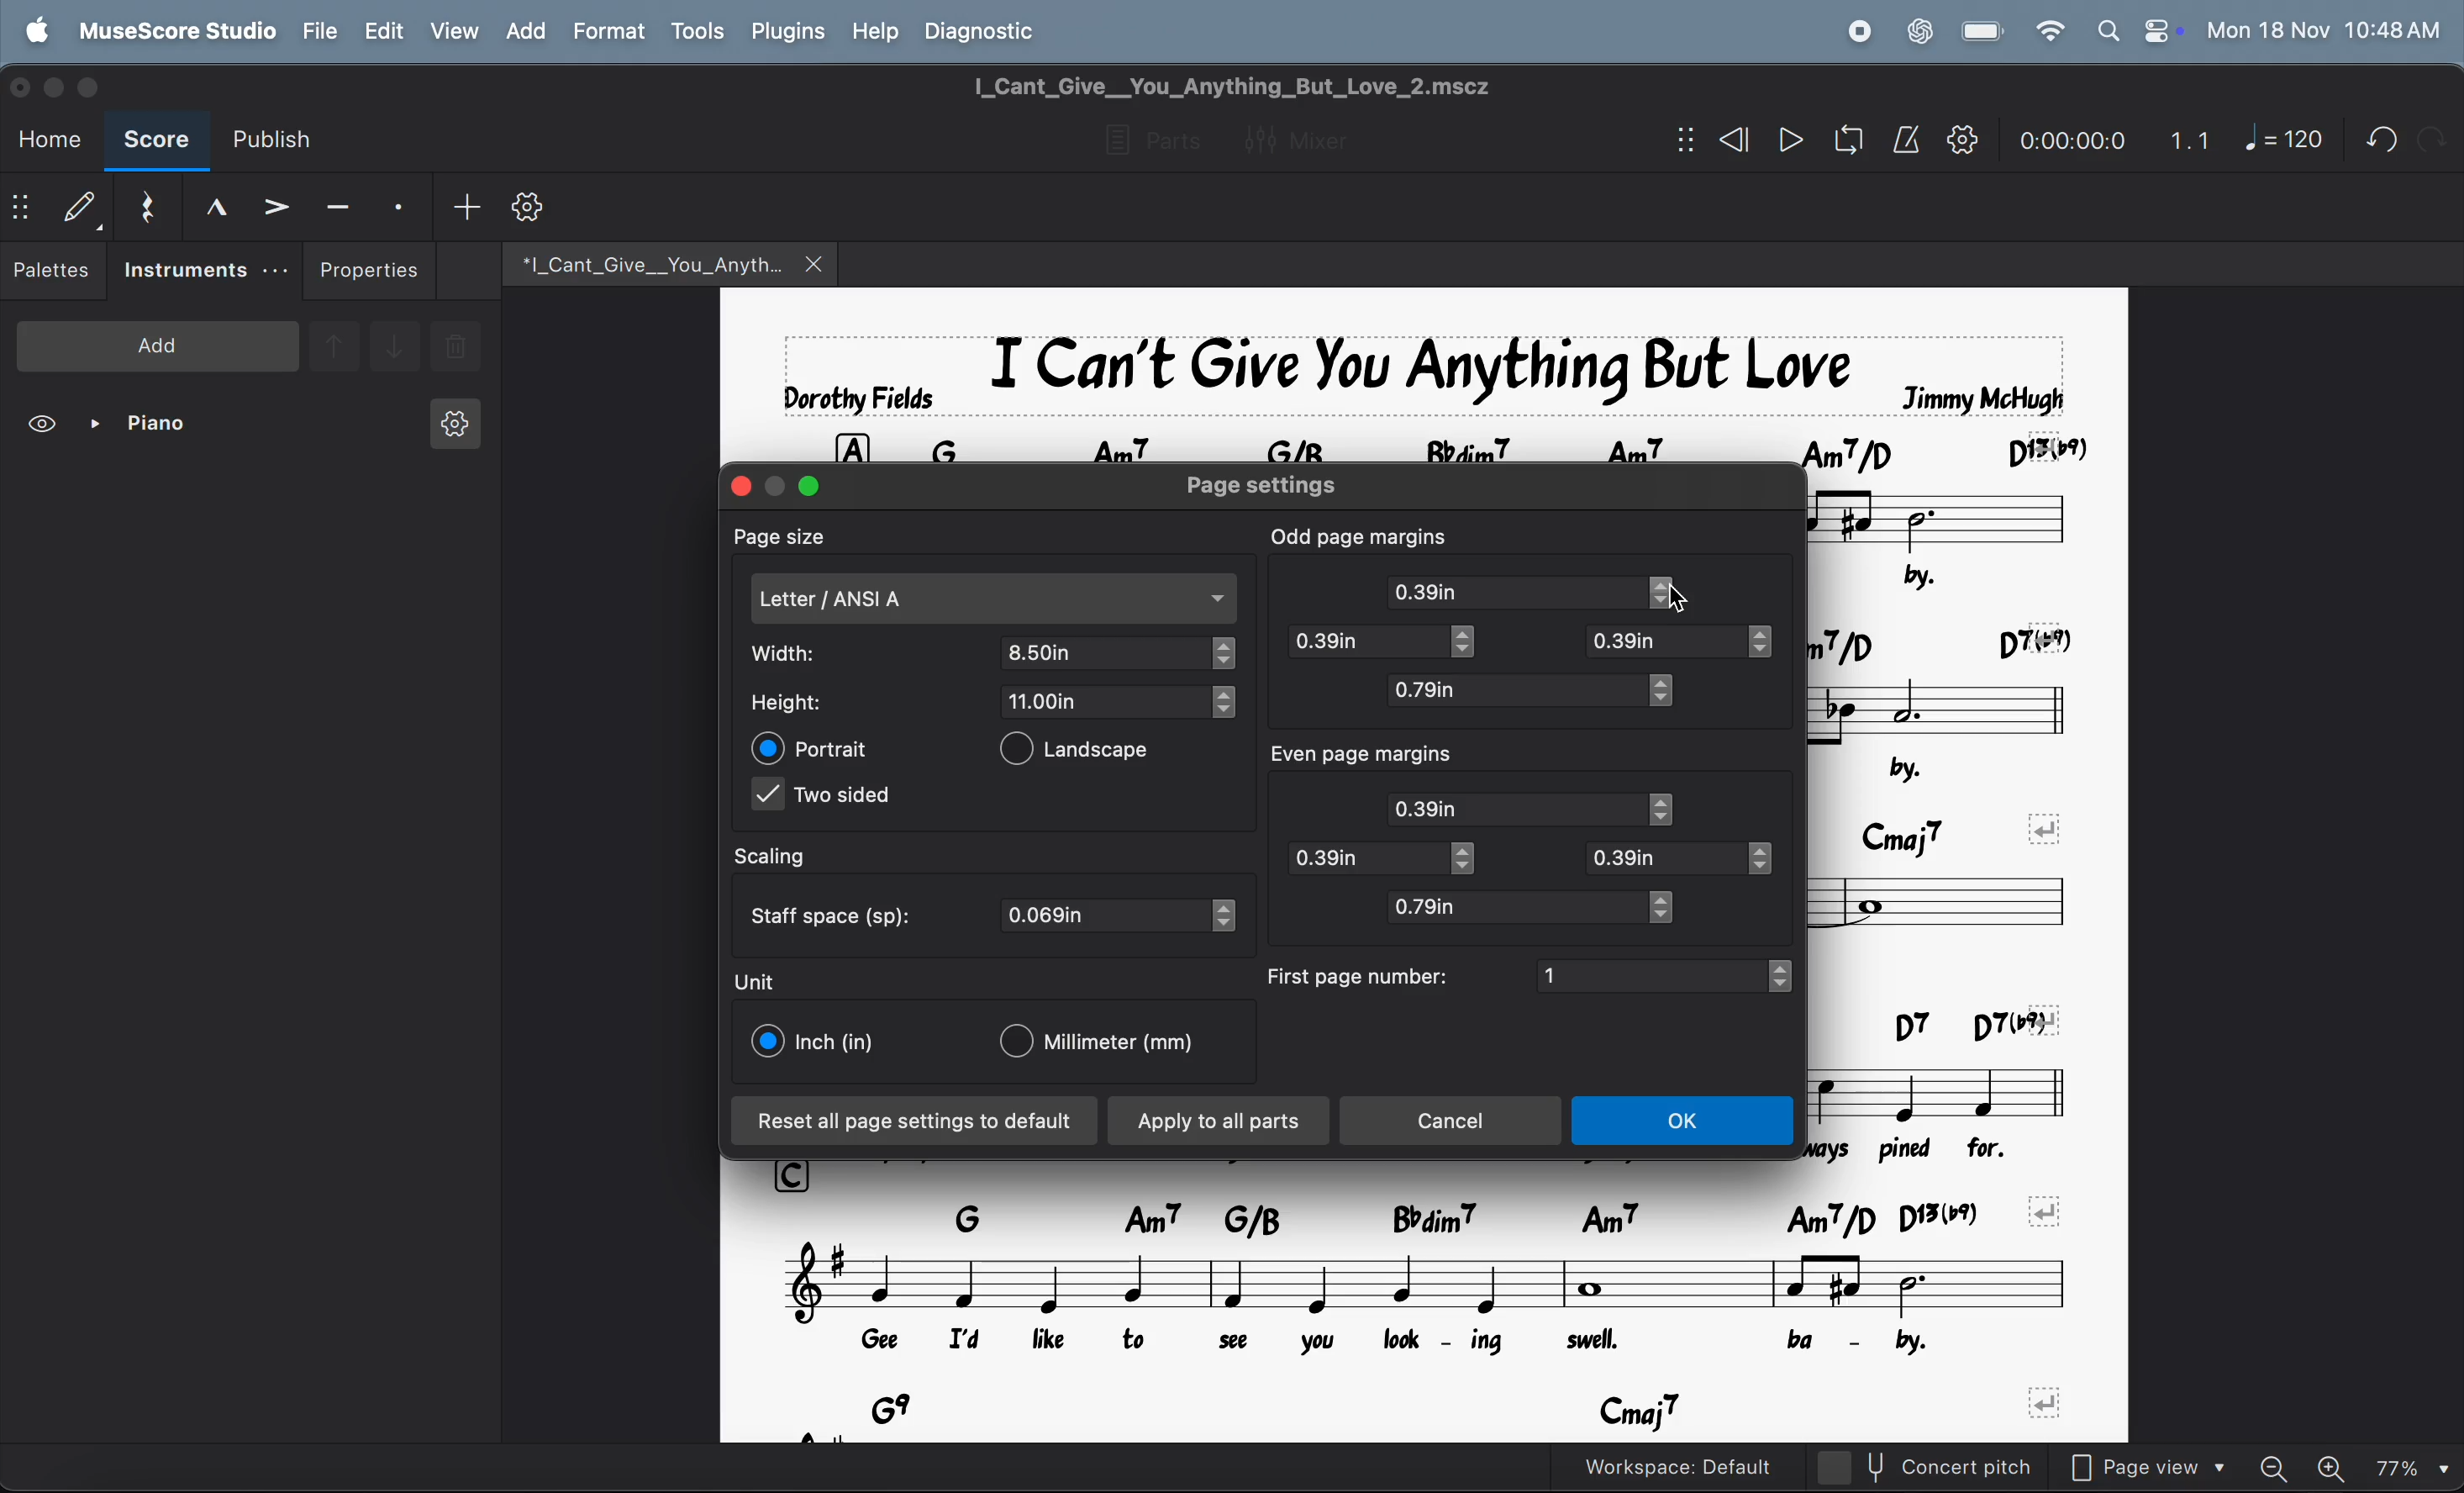  Describe the element at coordinates (777, 480) in the screenshot. I see `minimize` at that location.